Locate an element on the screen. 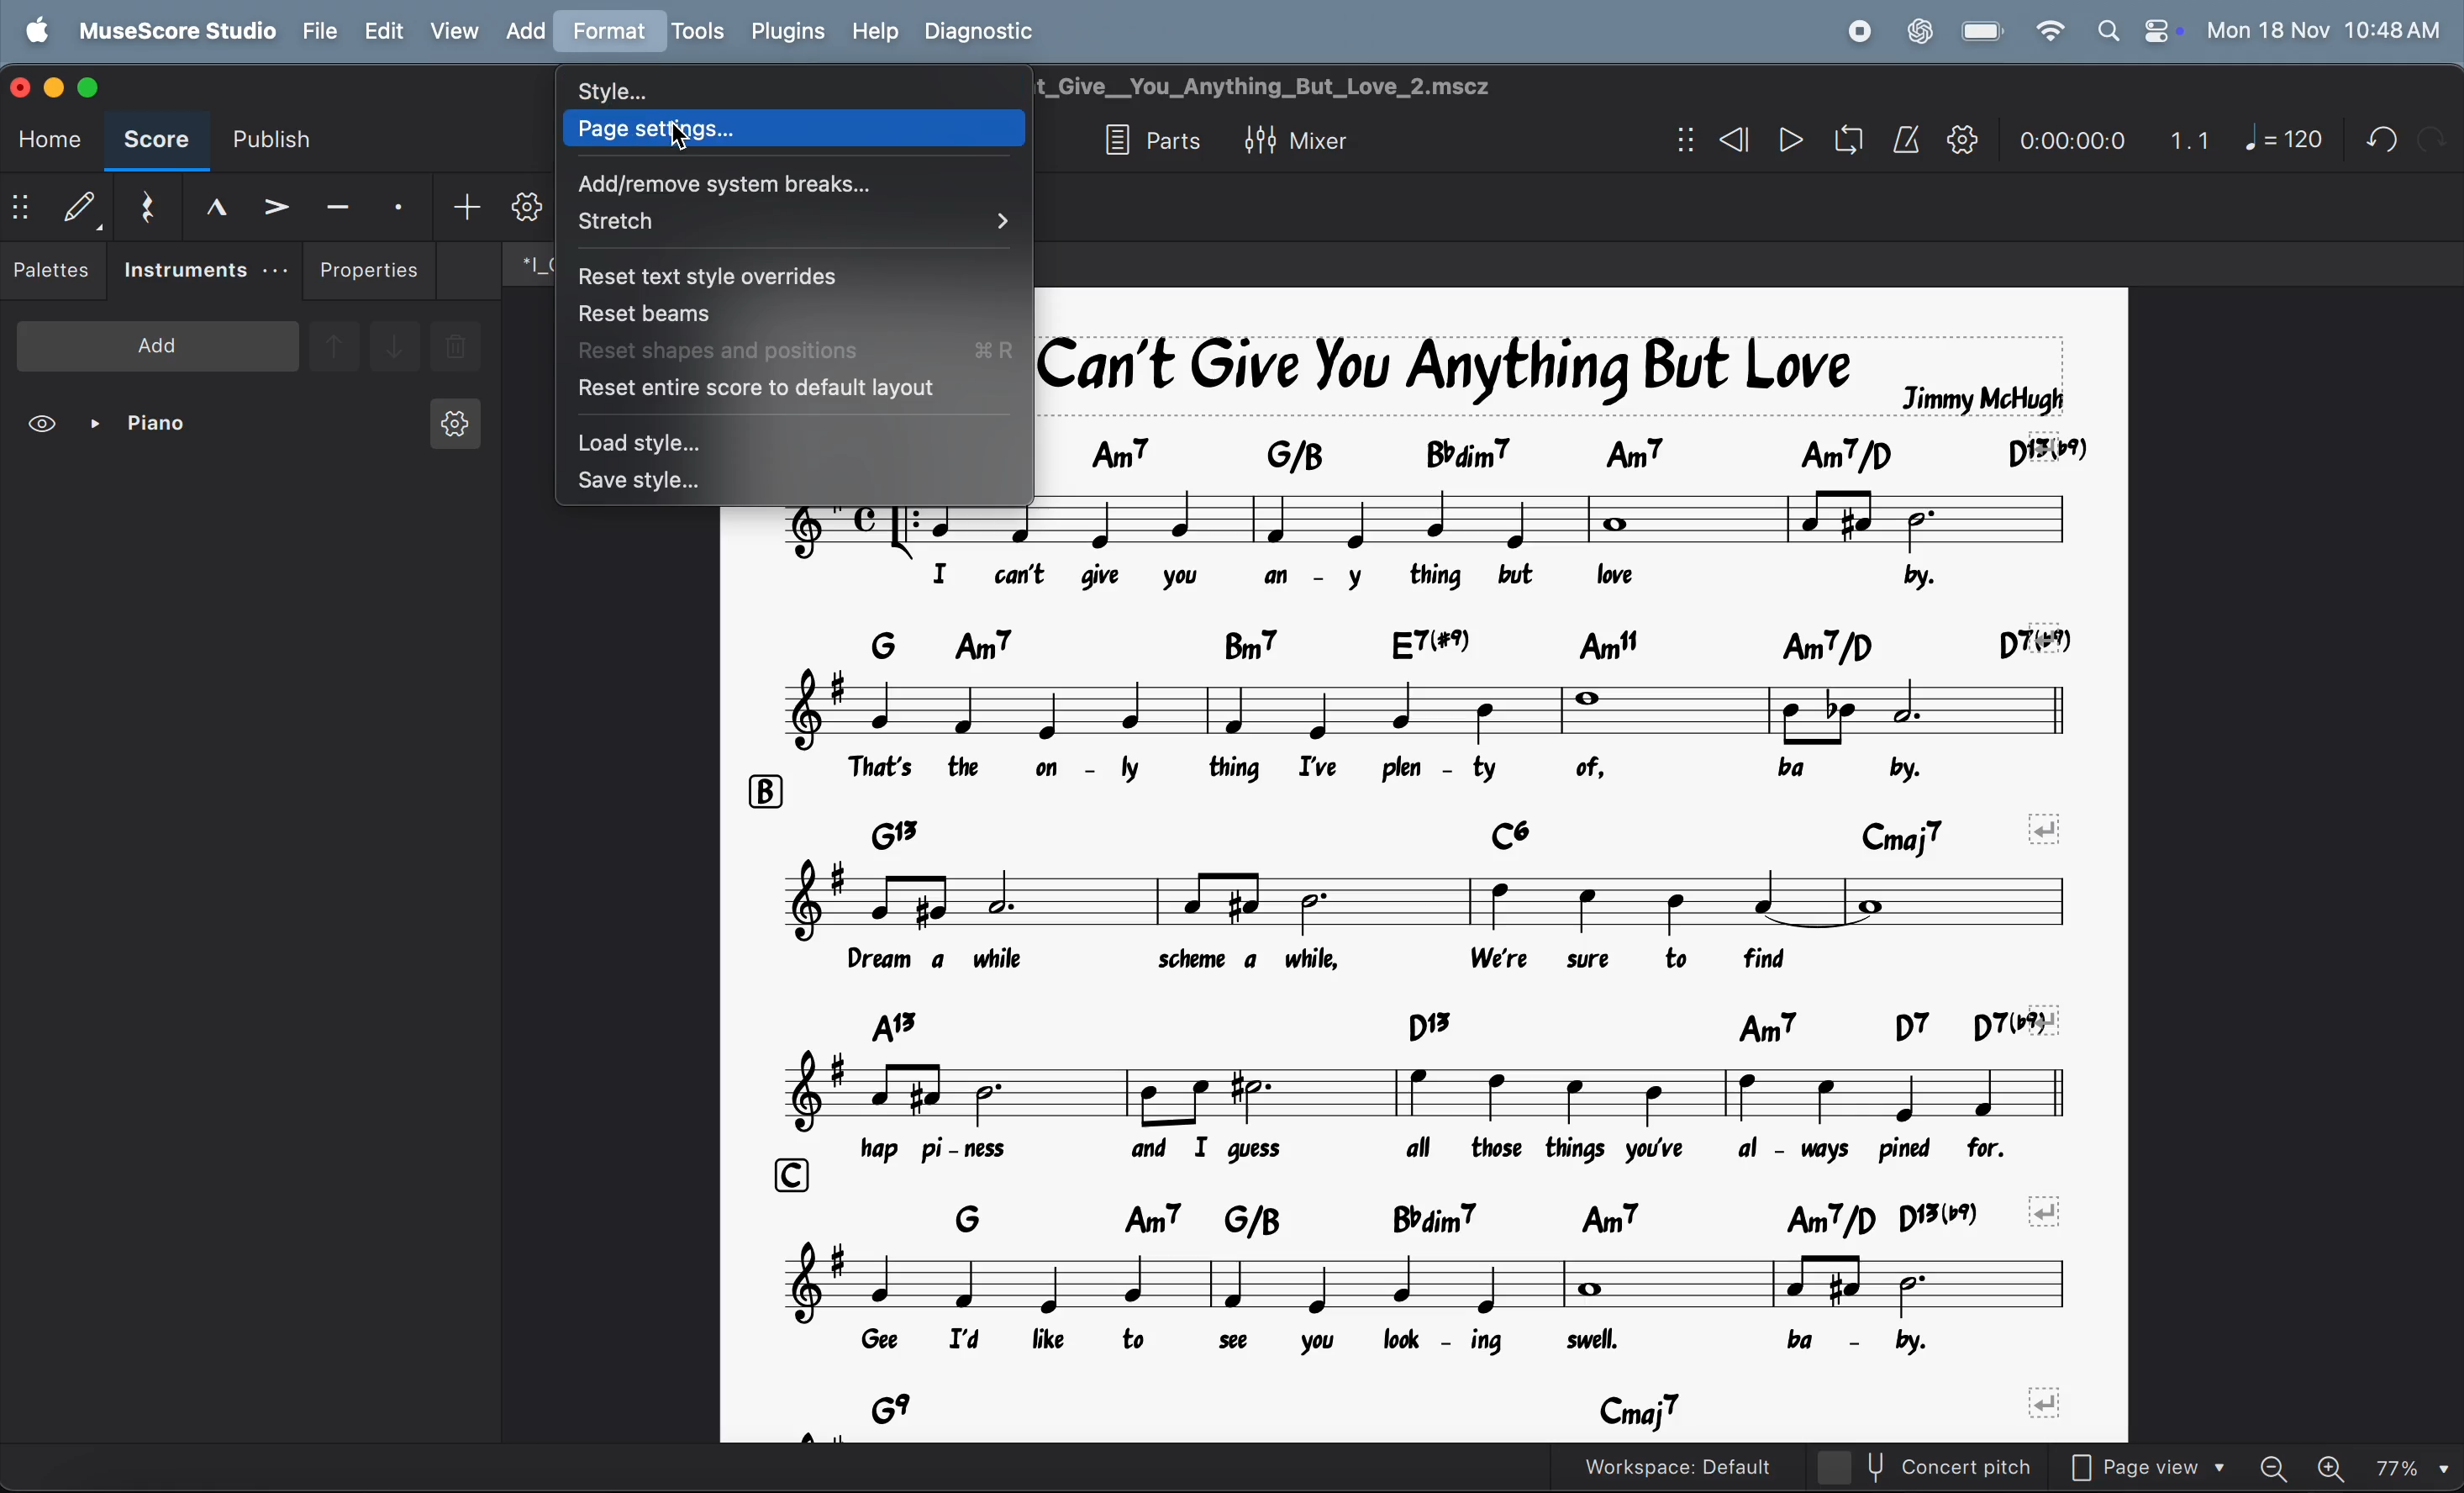 Image resolution: width=2464 pixels, height=1493 pixels. workspace default is located at coordinates (1719, 1466).